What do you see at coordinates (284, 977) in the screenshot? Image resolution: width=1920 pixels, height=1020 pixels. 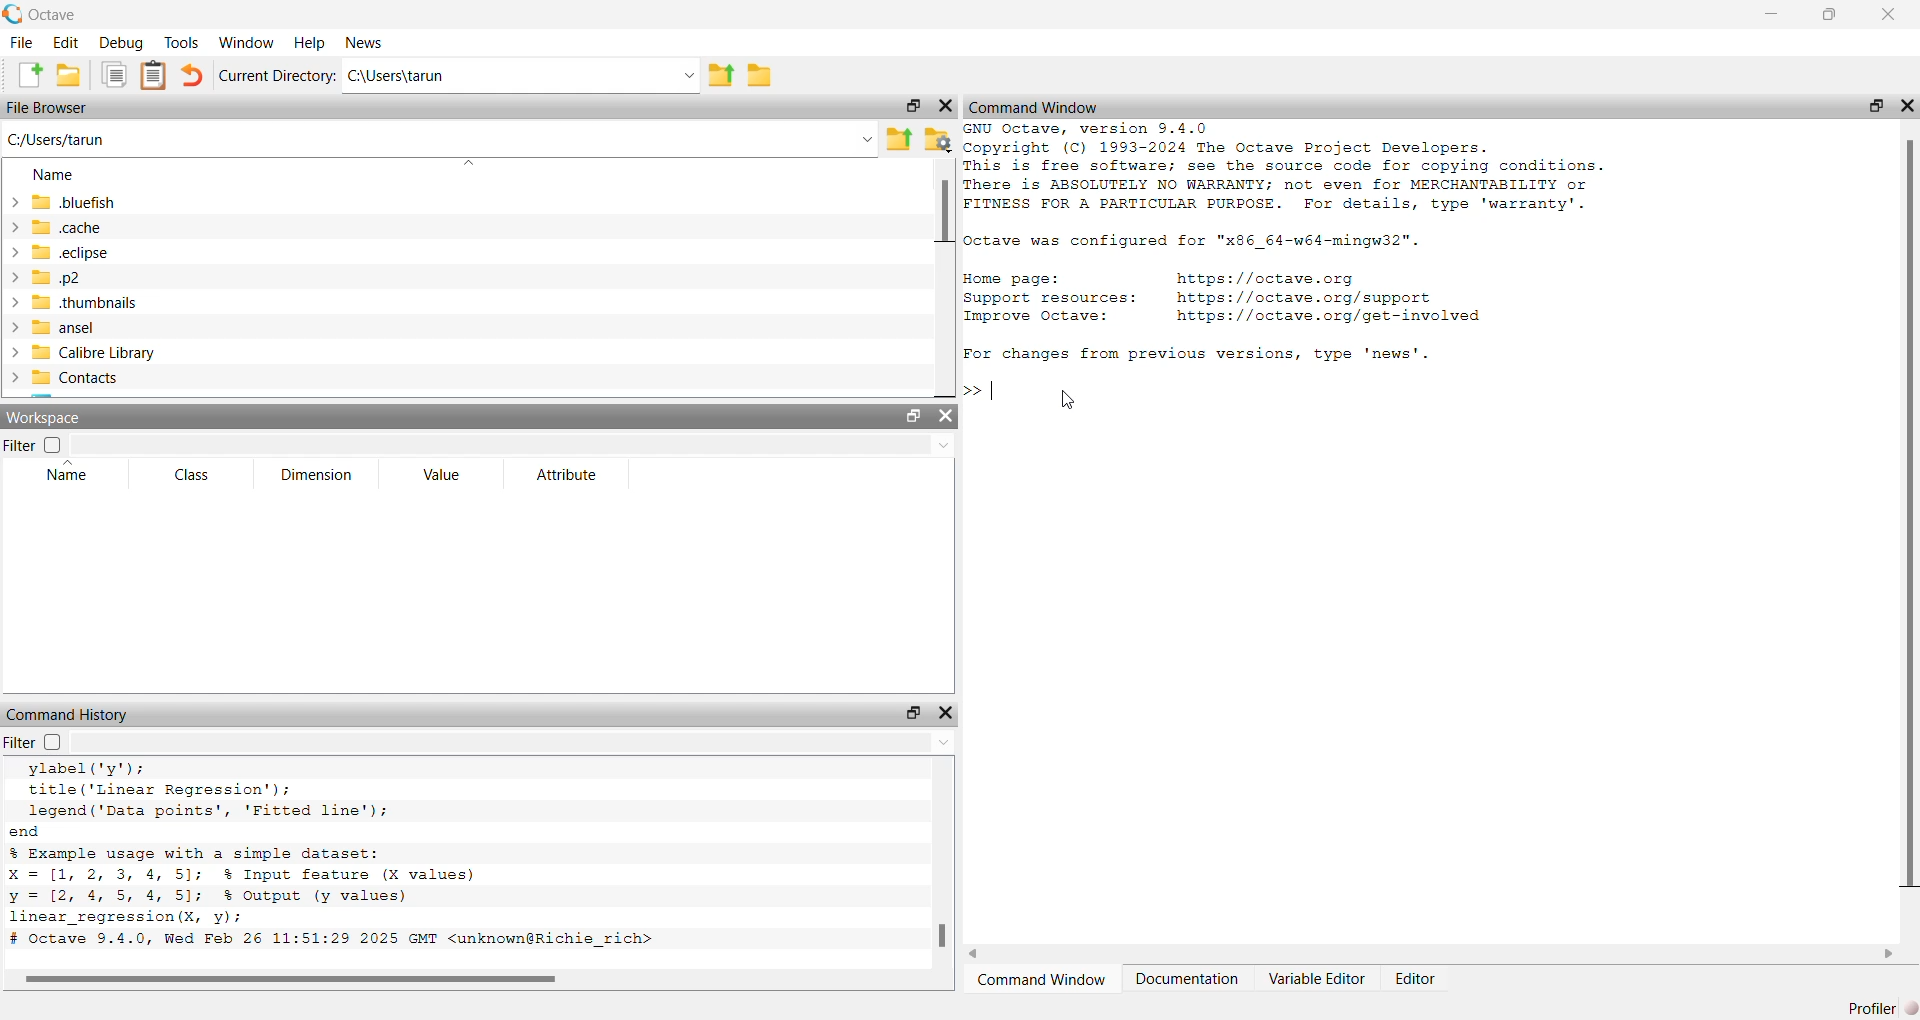 I see `scrollbar` at bounding box center [284, 977].